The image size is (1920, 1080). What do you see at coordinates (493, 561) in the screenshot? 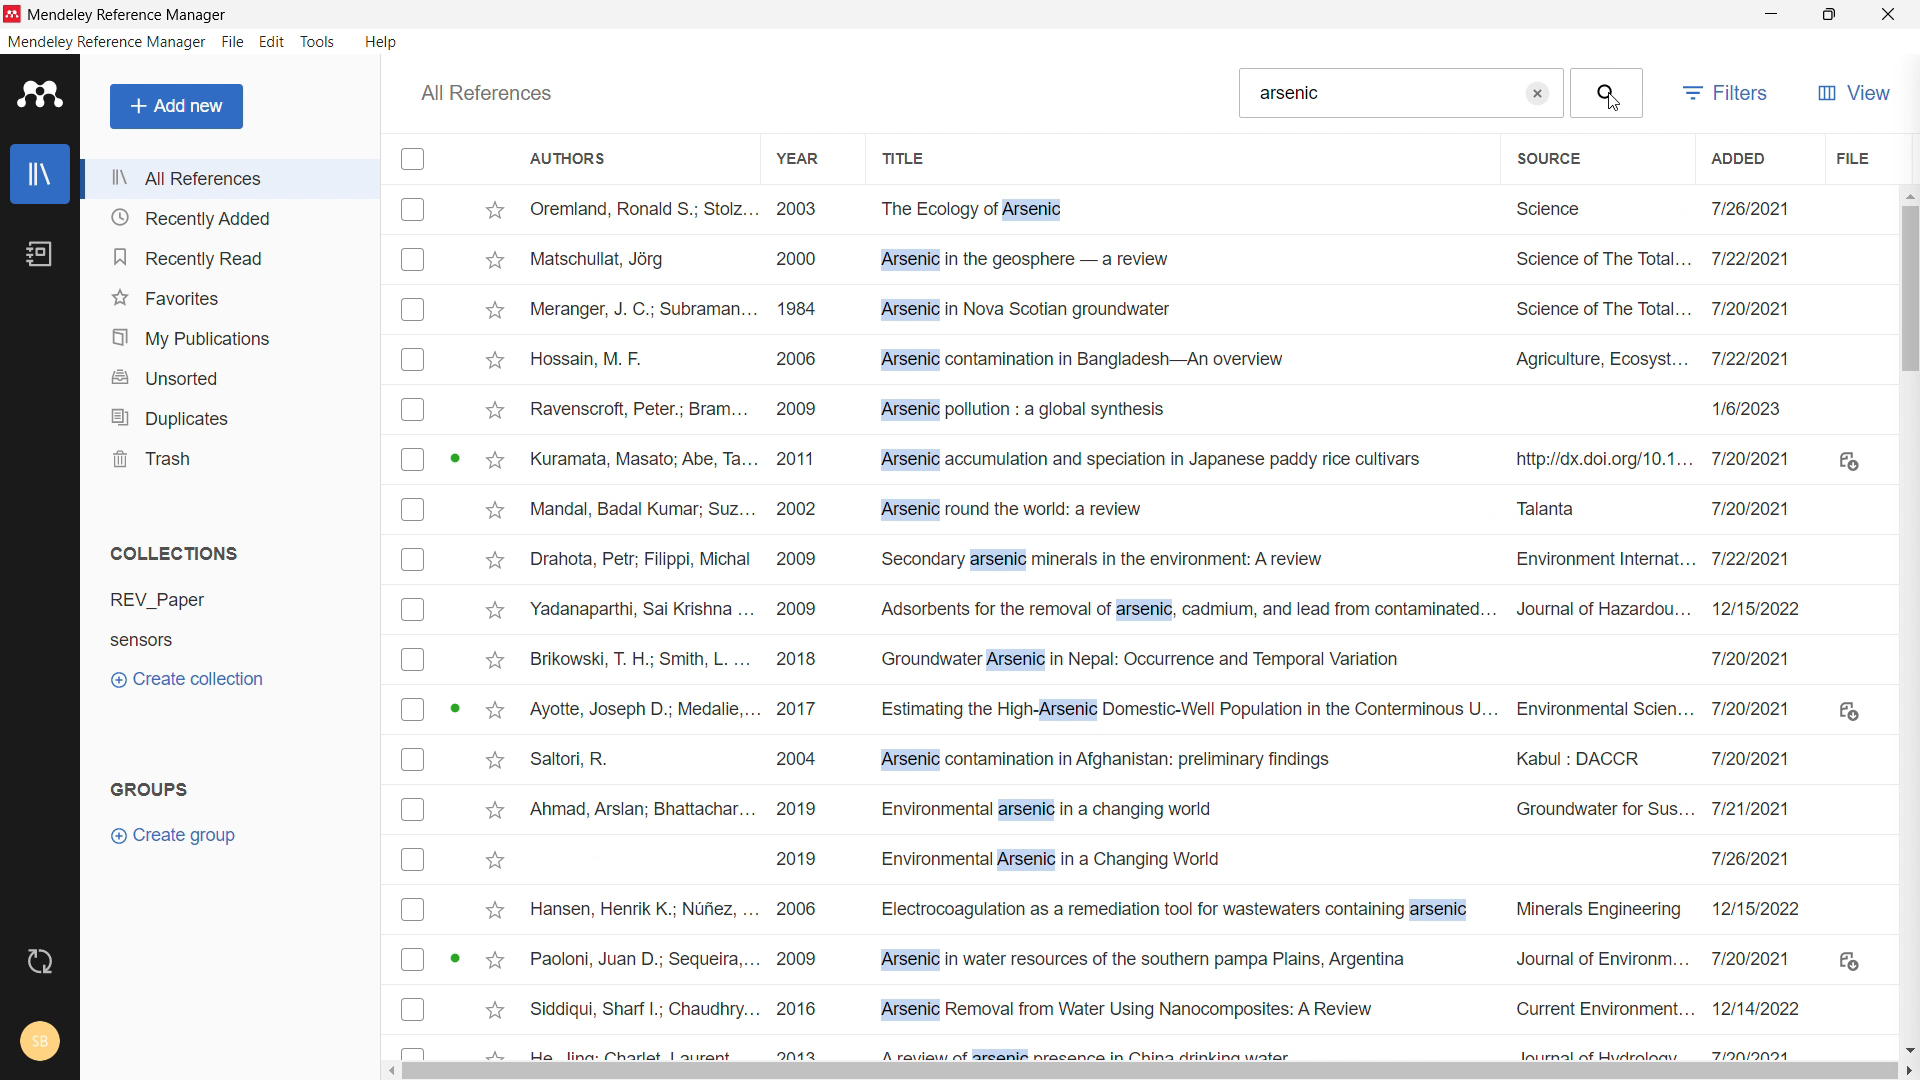
I see `Add to favorites` at bounding box center [493, 561].